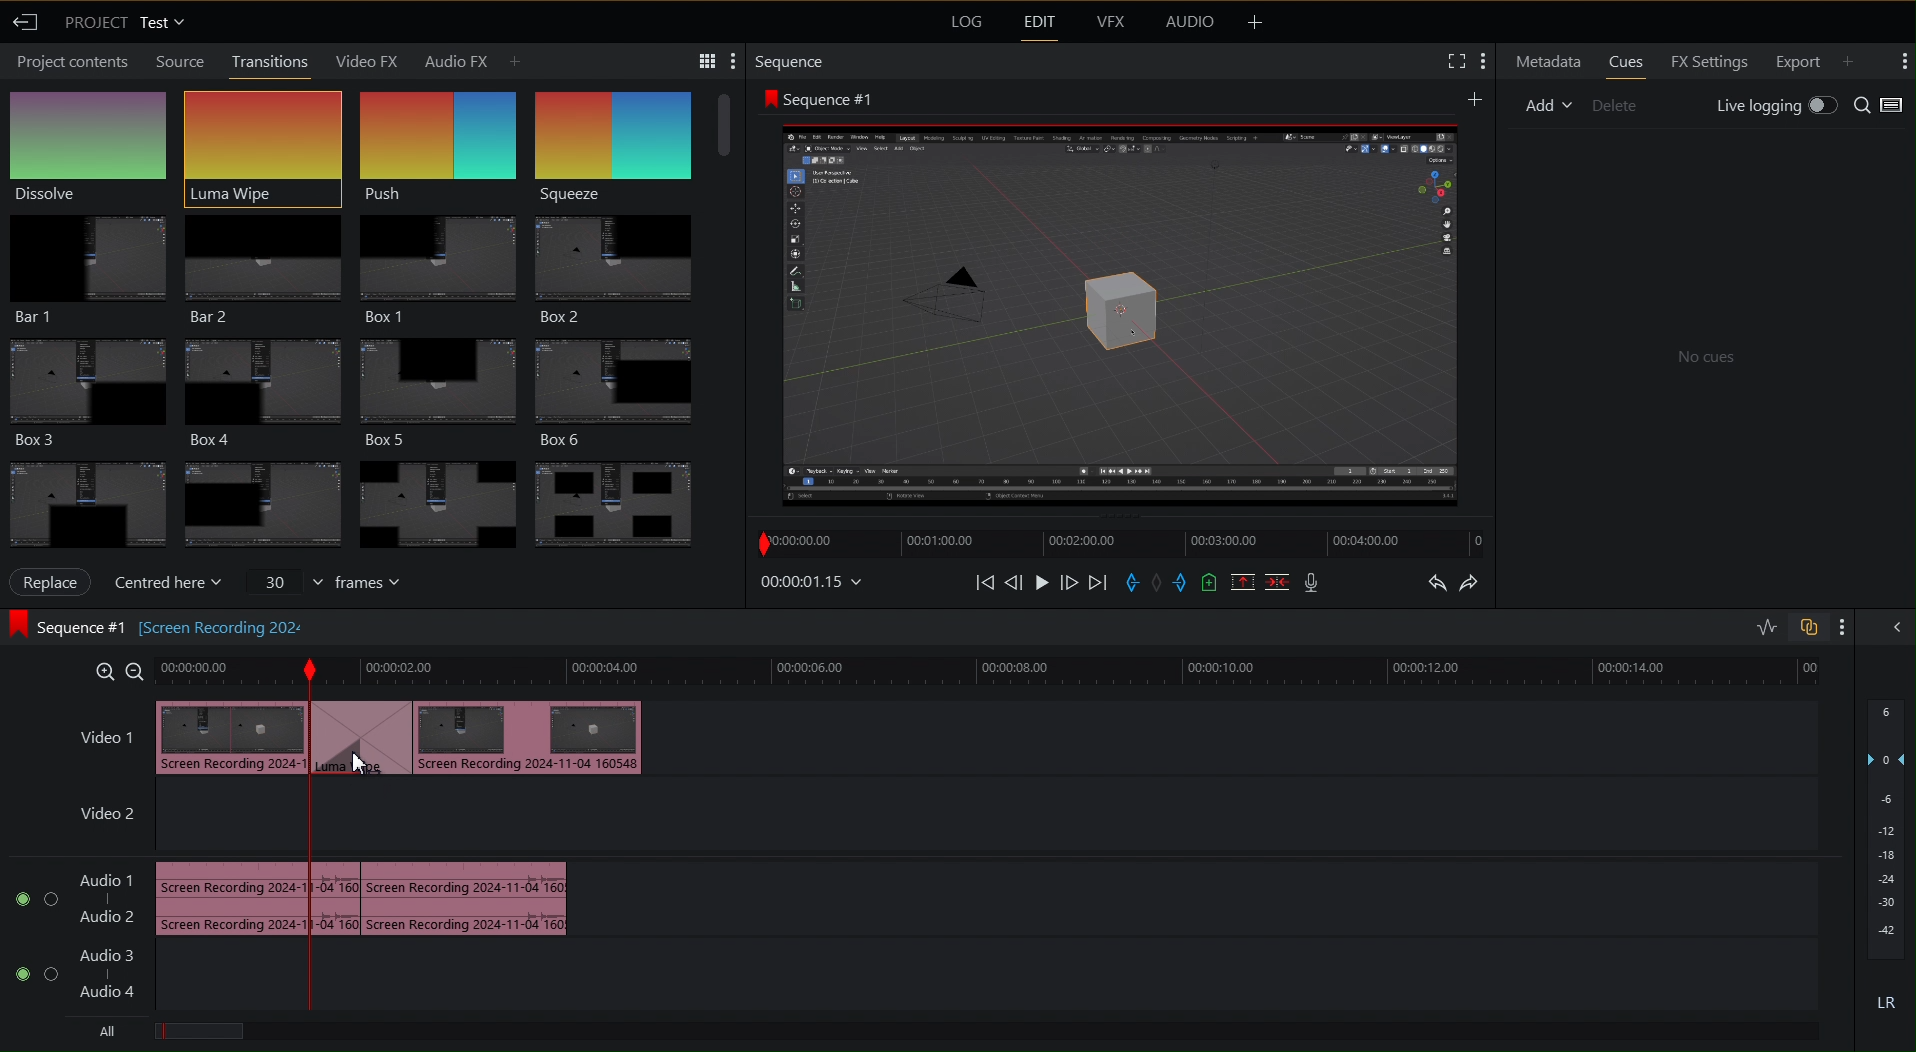  What do you see at coordinates (1069, 583) in the screenshot?
I see `Move Forward` at bounding box center [1069, 583].